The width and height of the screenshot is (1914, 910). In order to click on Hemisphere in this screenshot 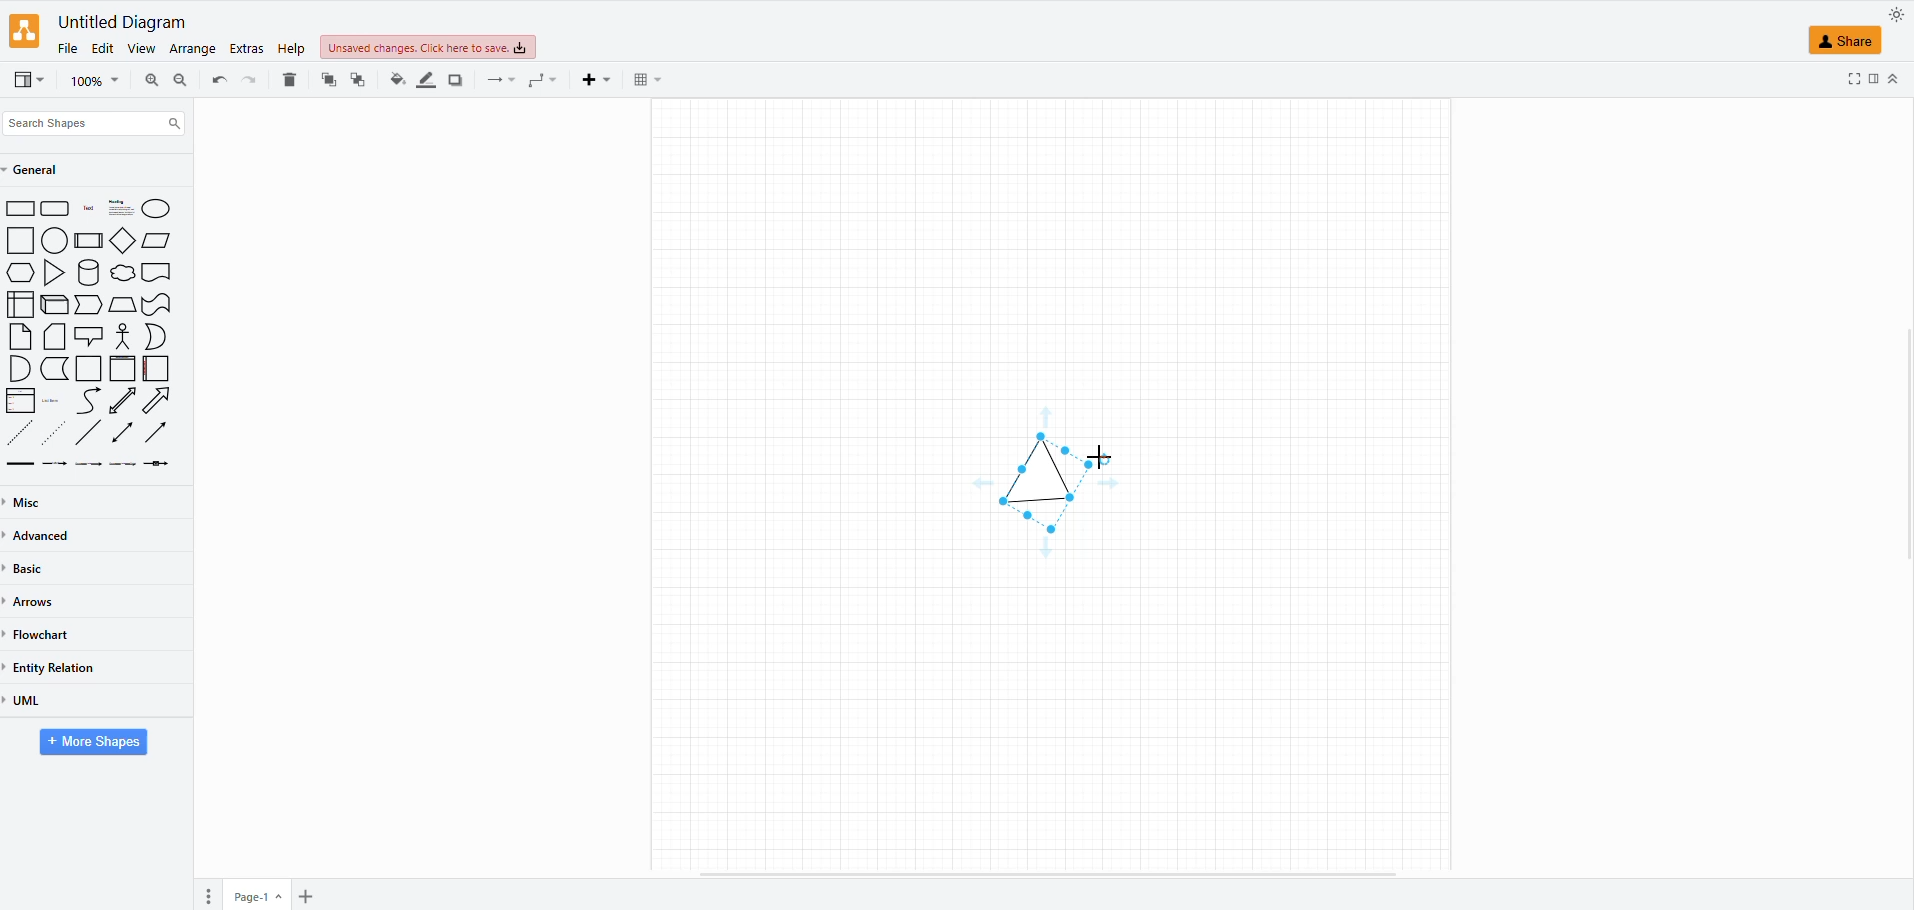, I will do `click(18, 368)`.